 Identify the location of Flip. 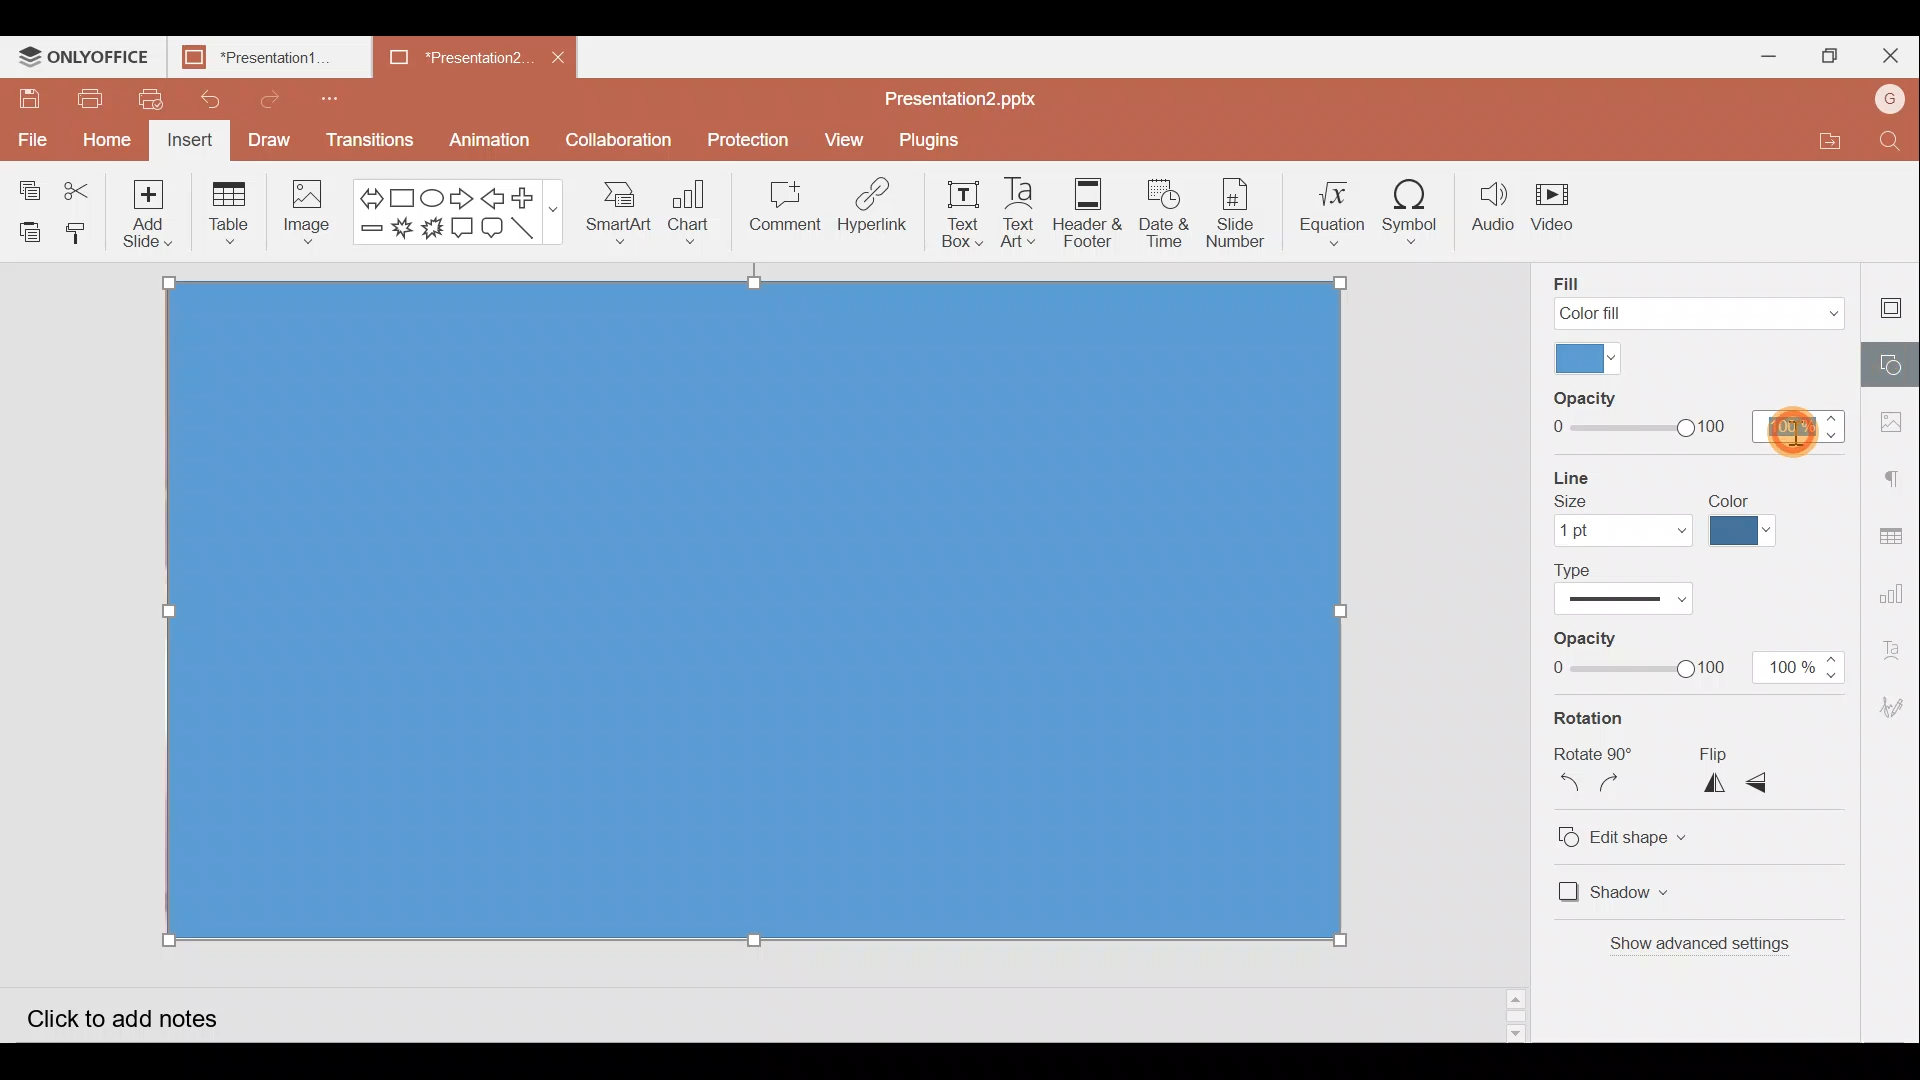
(1741, 751).